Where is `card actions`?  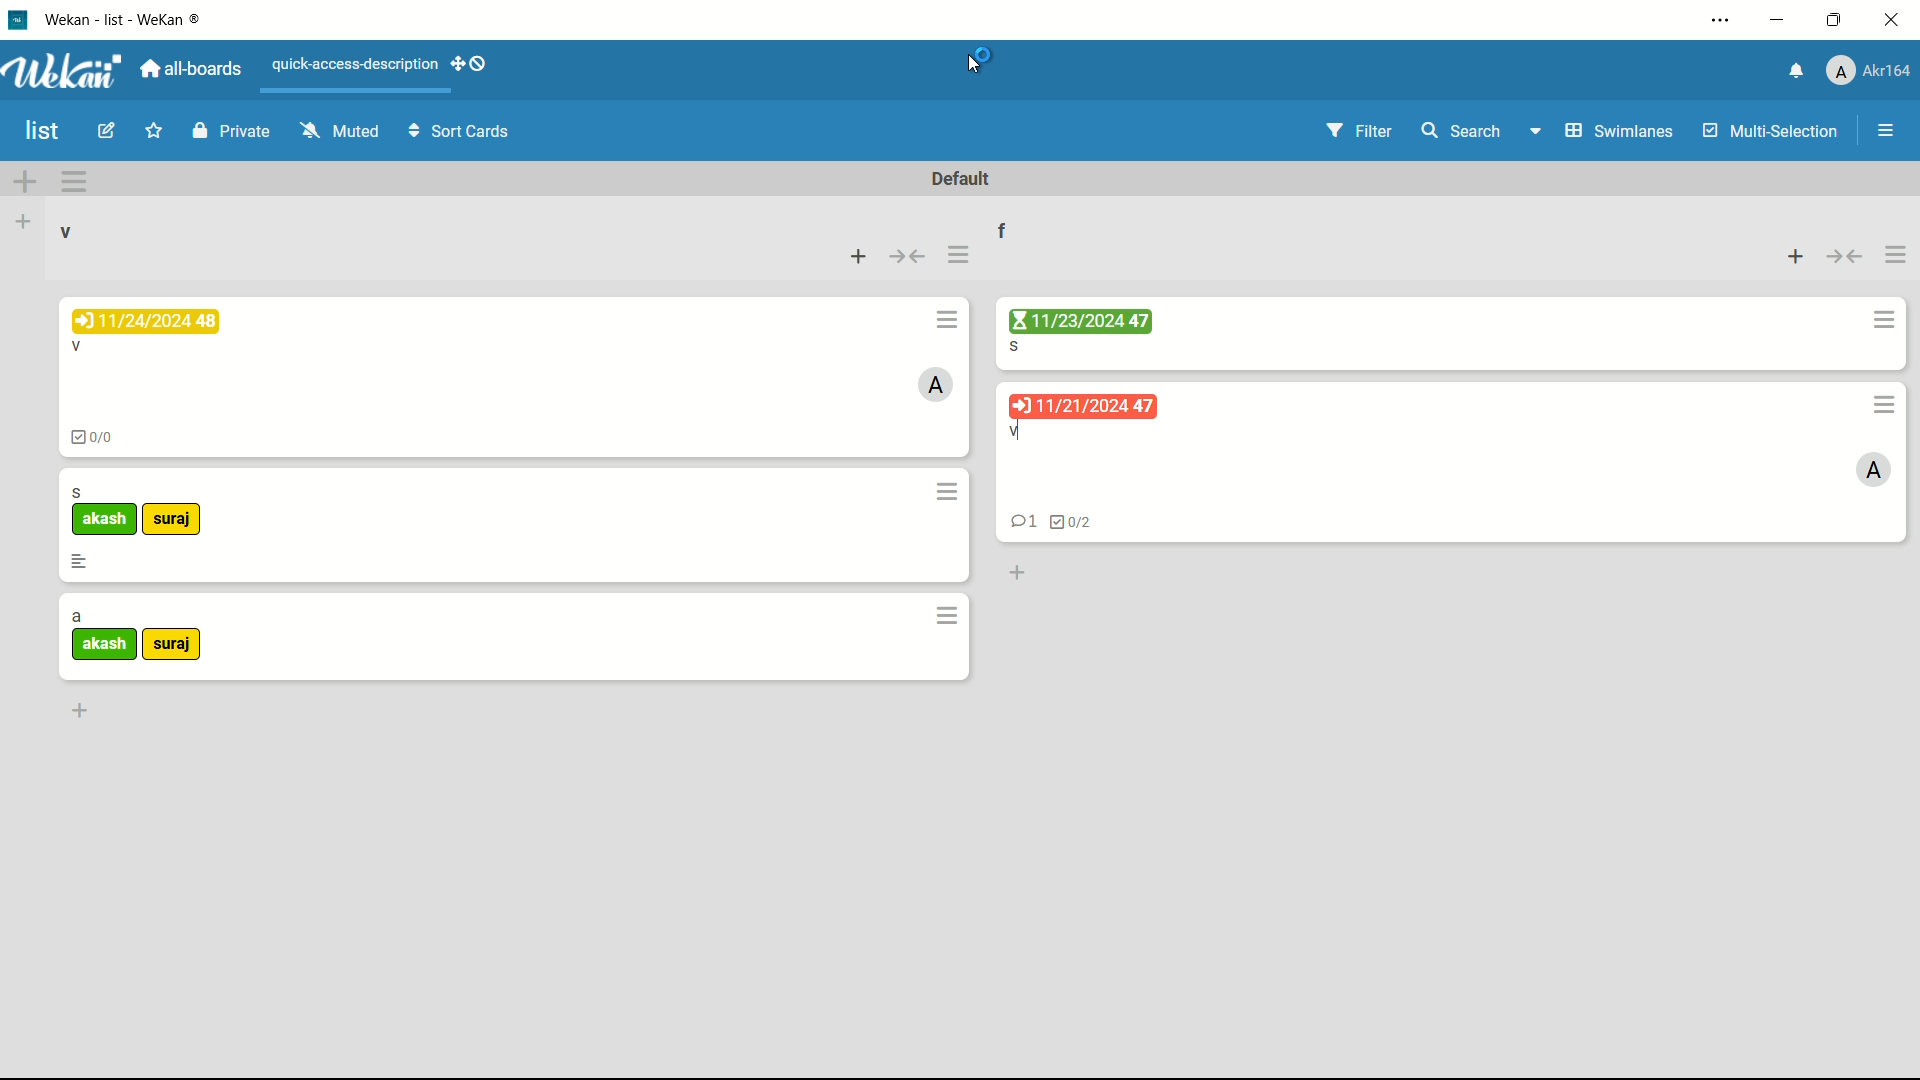 card actions is located at coordinates (943, 320).